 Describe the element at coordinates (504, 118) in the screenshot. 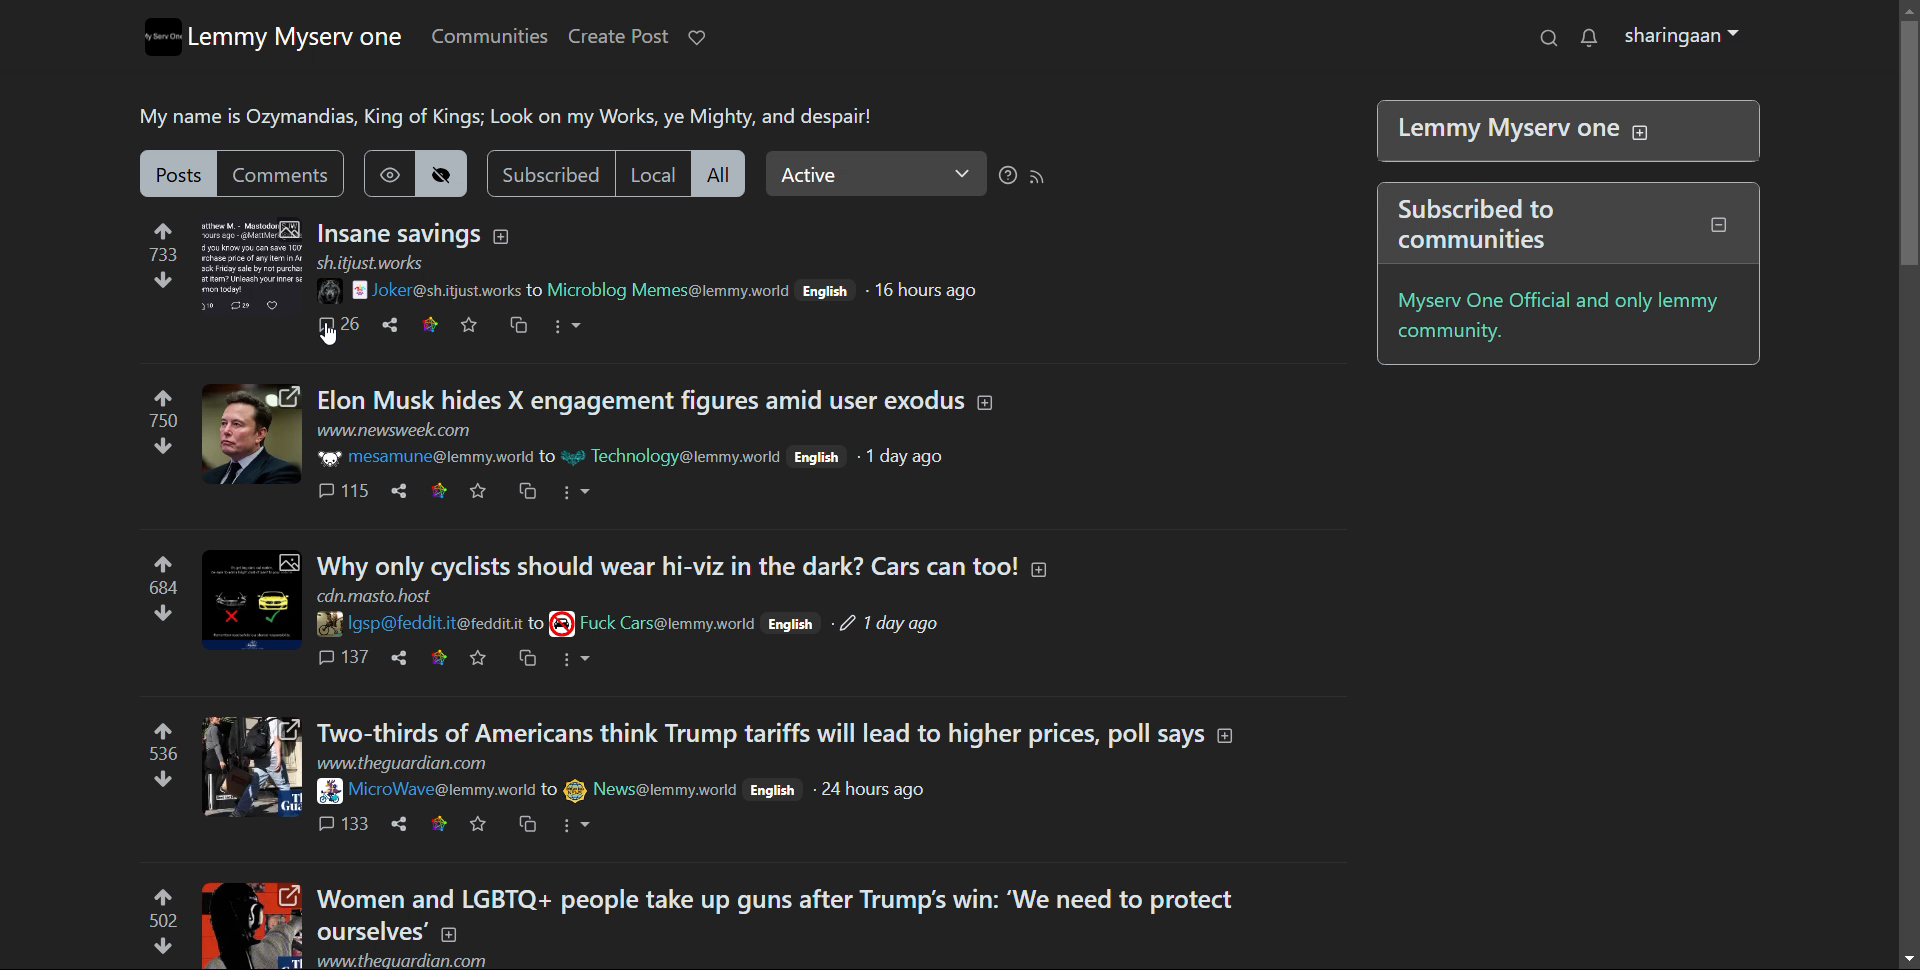

I see `My name is Ozymandias, King of Kings; Look on my Works, ye Mighty, and despair!` at that location.